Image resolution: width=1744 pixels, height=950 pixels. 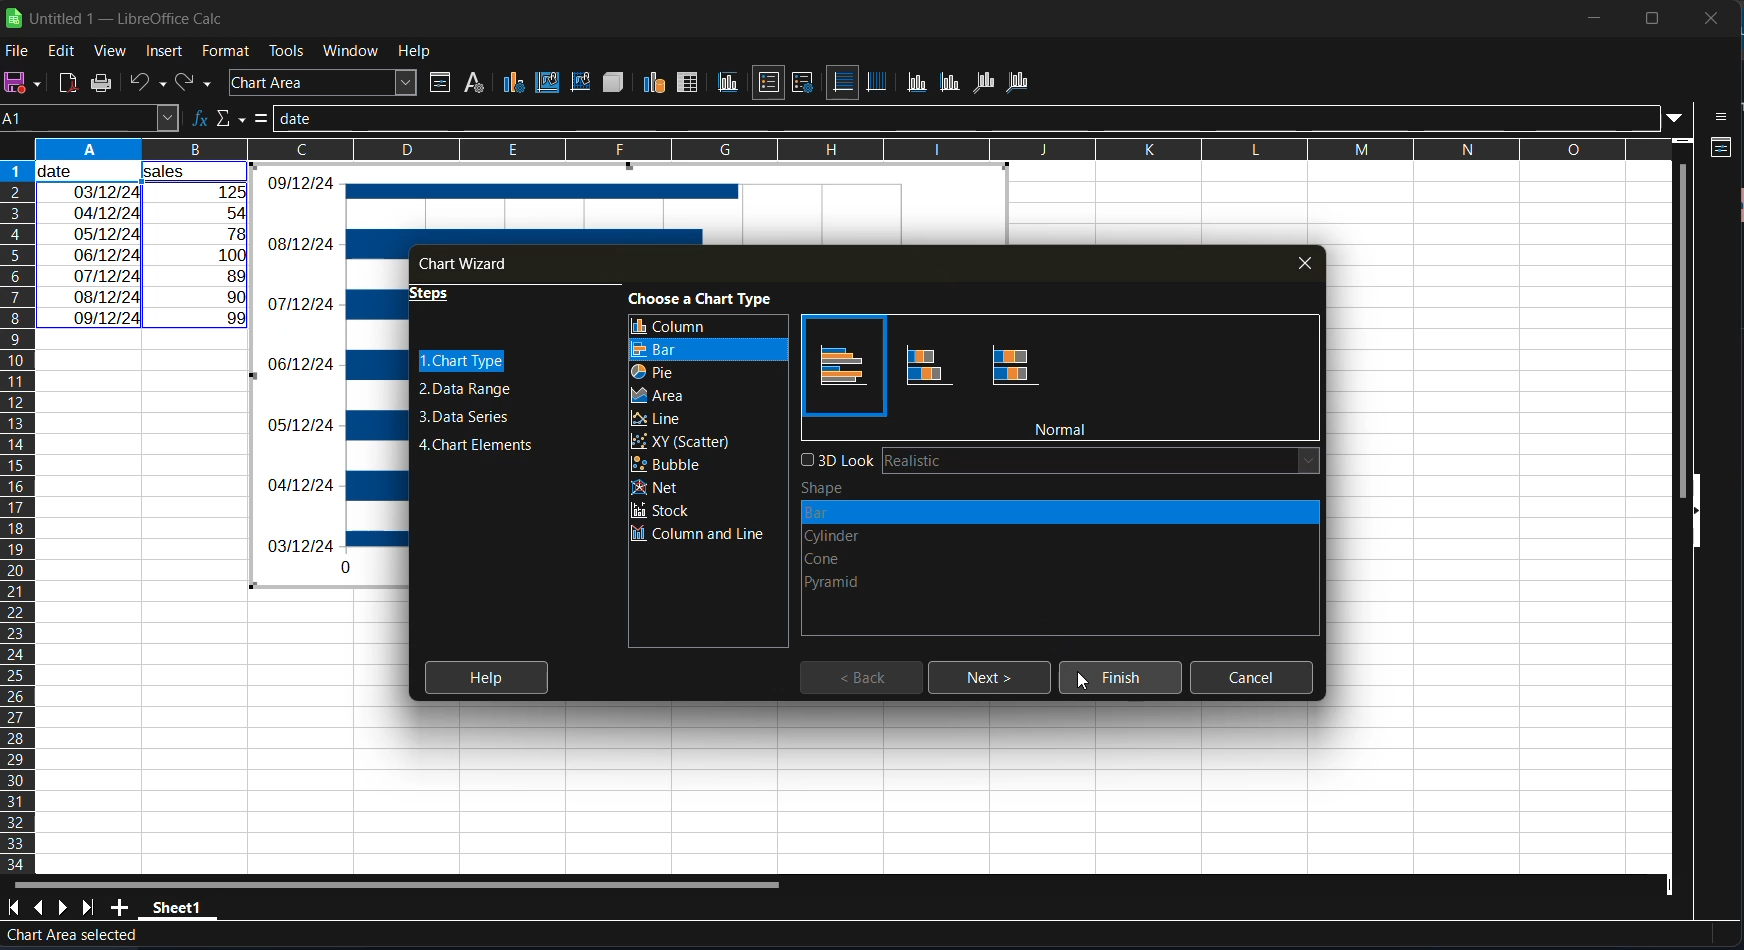 What do you see at coordinates (800, 81) in the screenshot?
I see `legend` at bounding box center [800, 81].